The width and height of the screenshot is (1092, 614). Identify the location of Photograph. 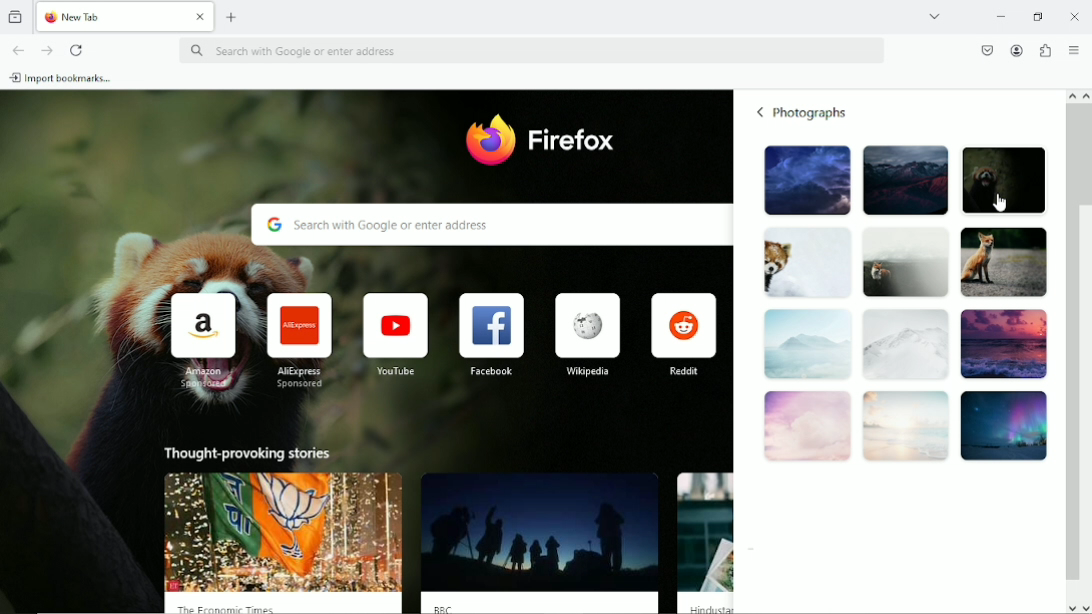
(805, 429).